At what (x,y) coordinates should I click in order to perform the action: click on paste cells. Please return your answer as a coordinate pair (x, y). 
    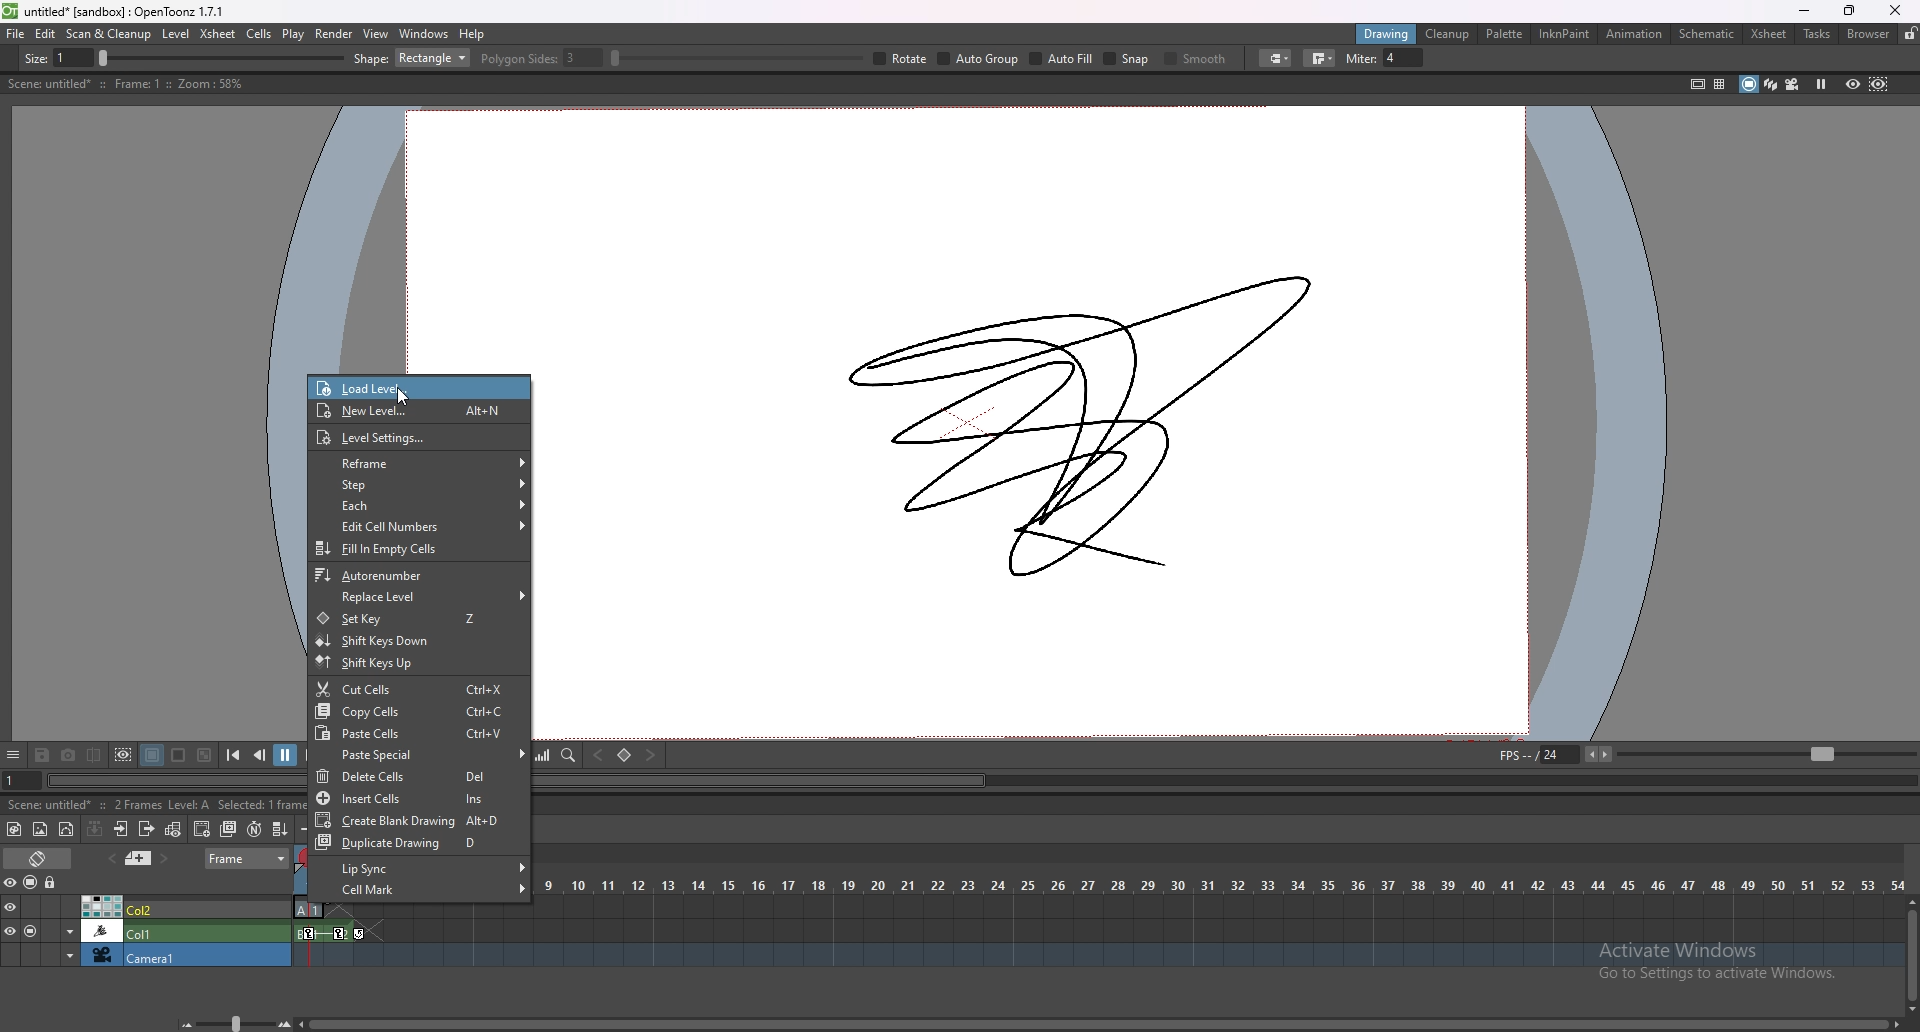
    Looking at the image, I should click on (420, 733).